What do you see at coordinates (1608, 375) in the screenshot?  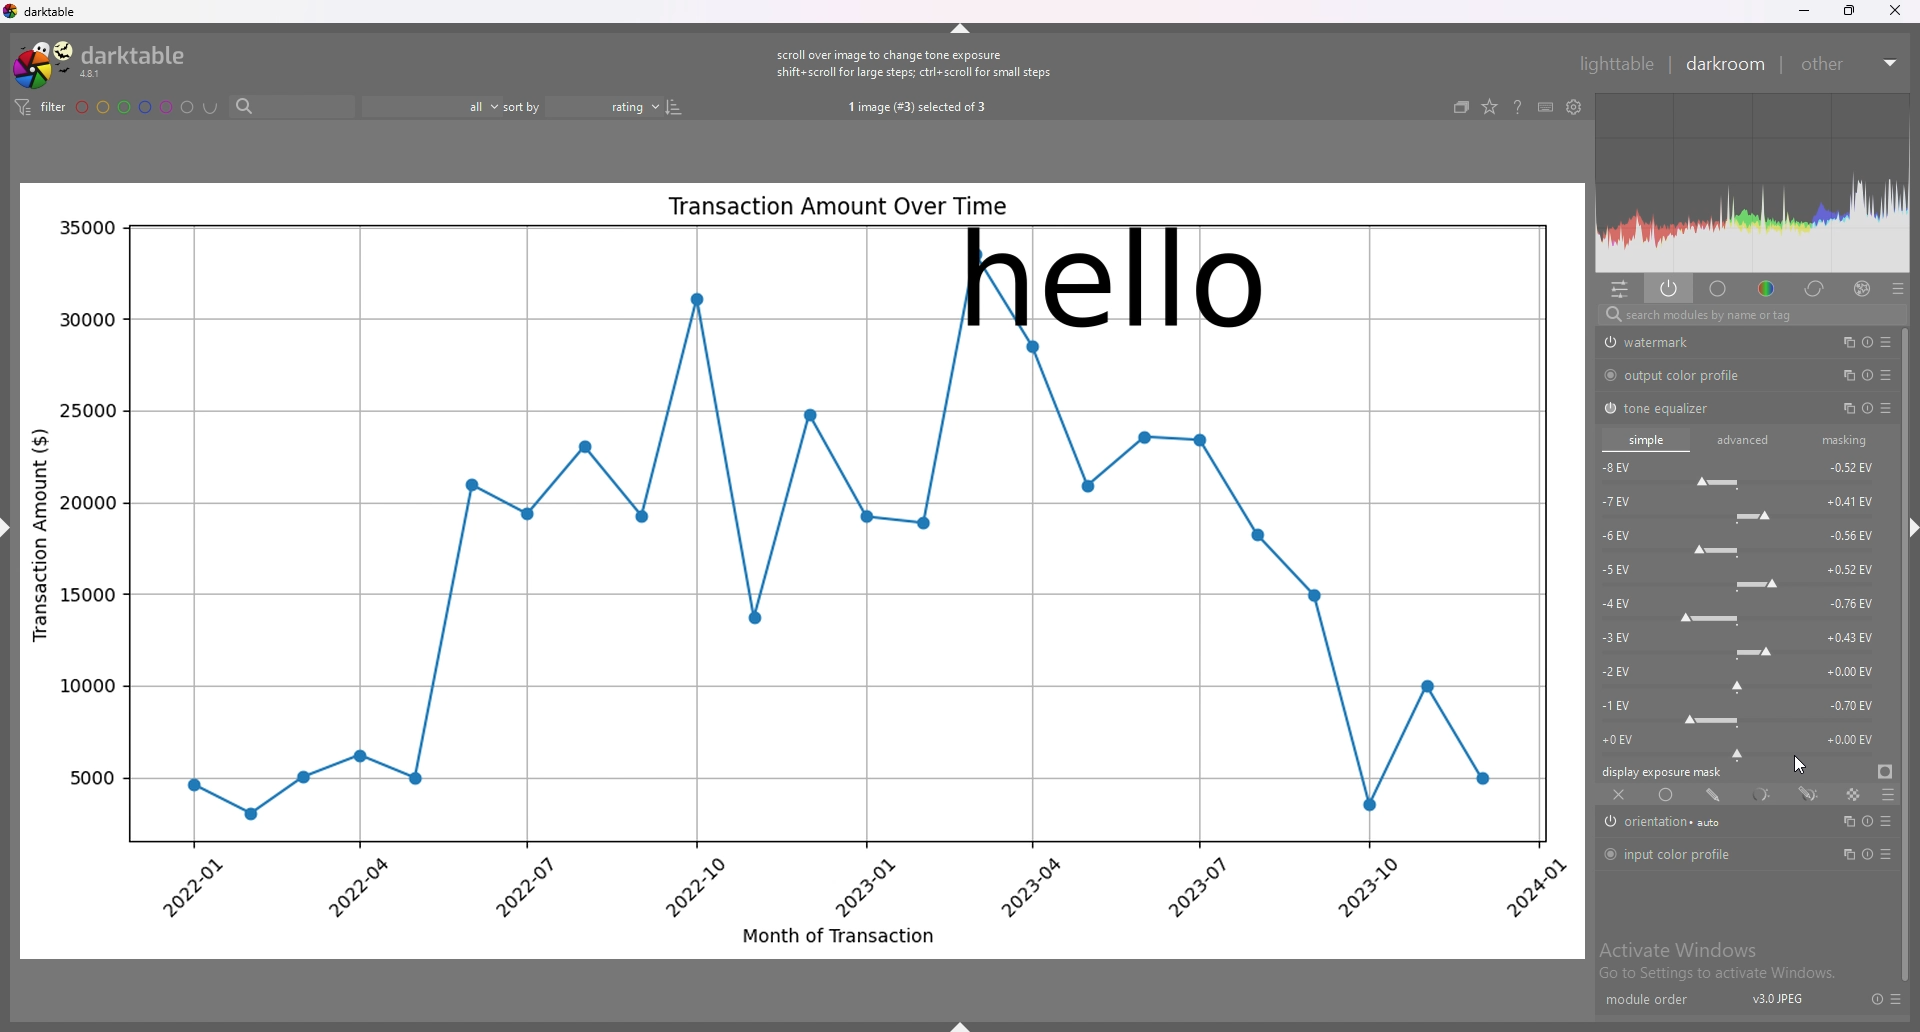 I see `switch off/on` at bounding box center [1608, 375].